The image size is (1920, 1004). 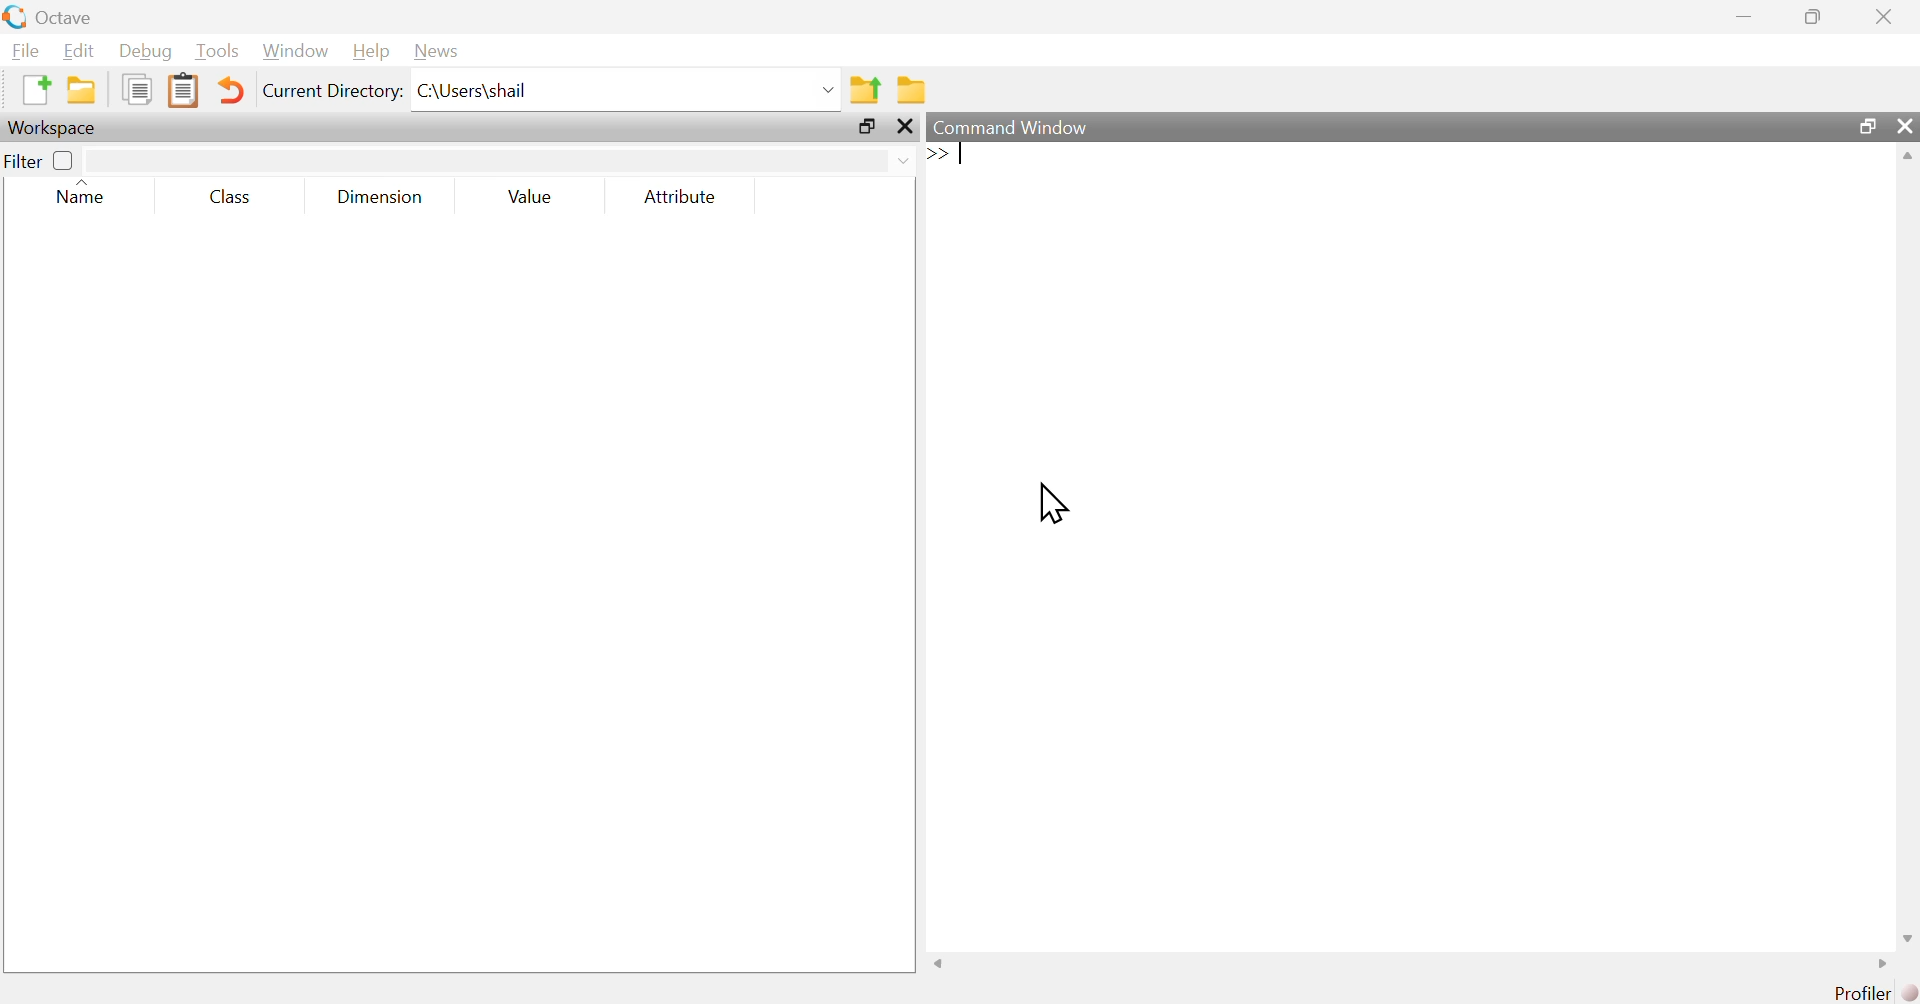 What do you see at coordinates (940, 962) in the screenshot?
I see `Scrollbar left` at bounding box center [940, 962].